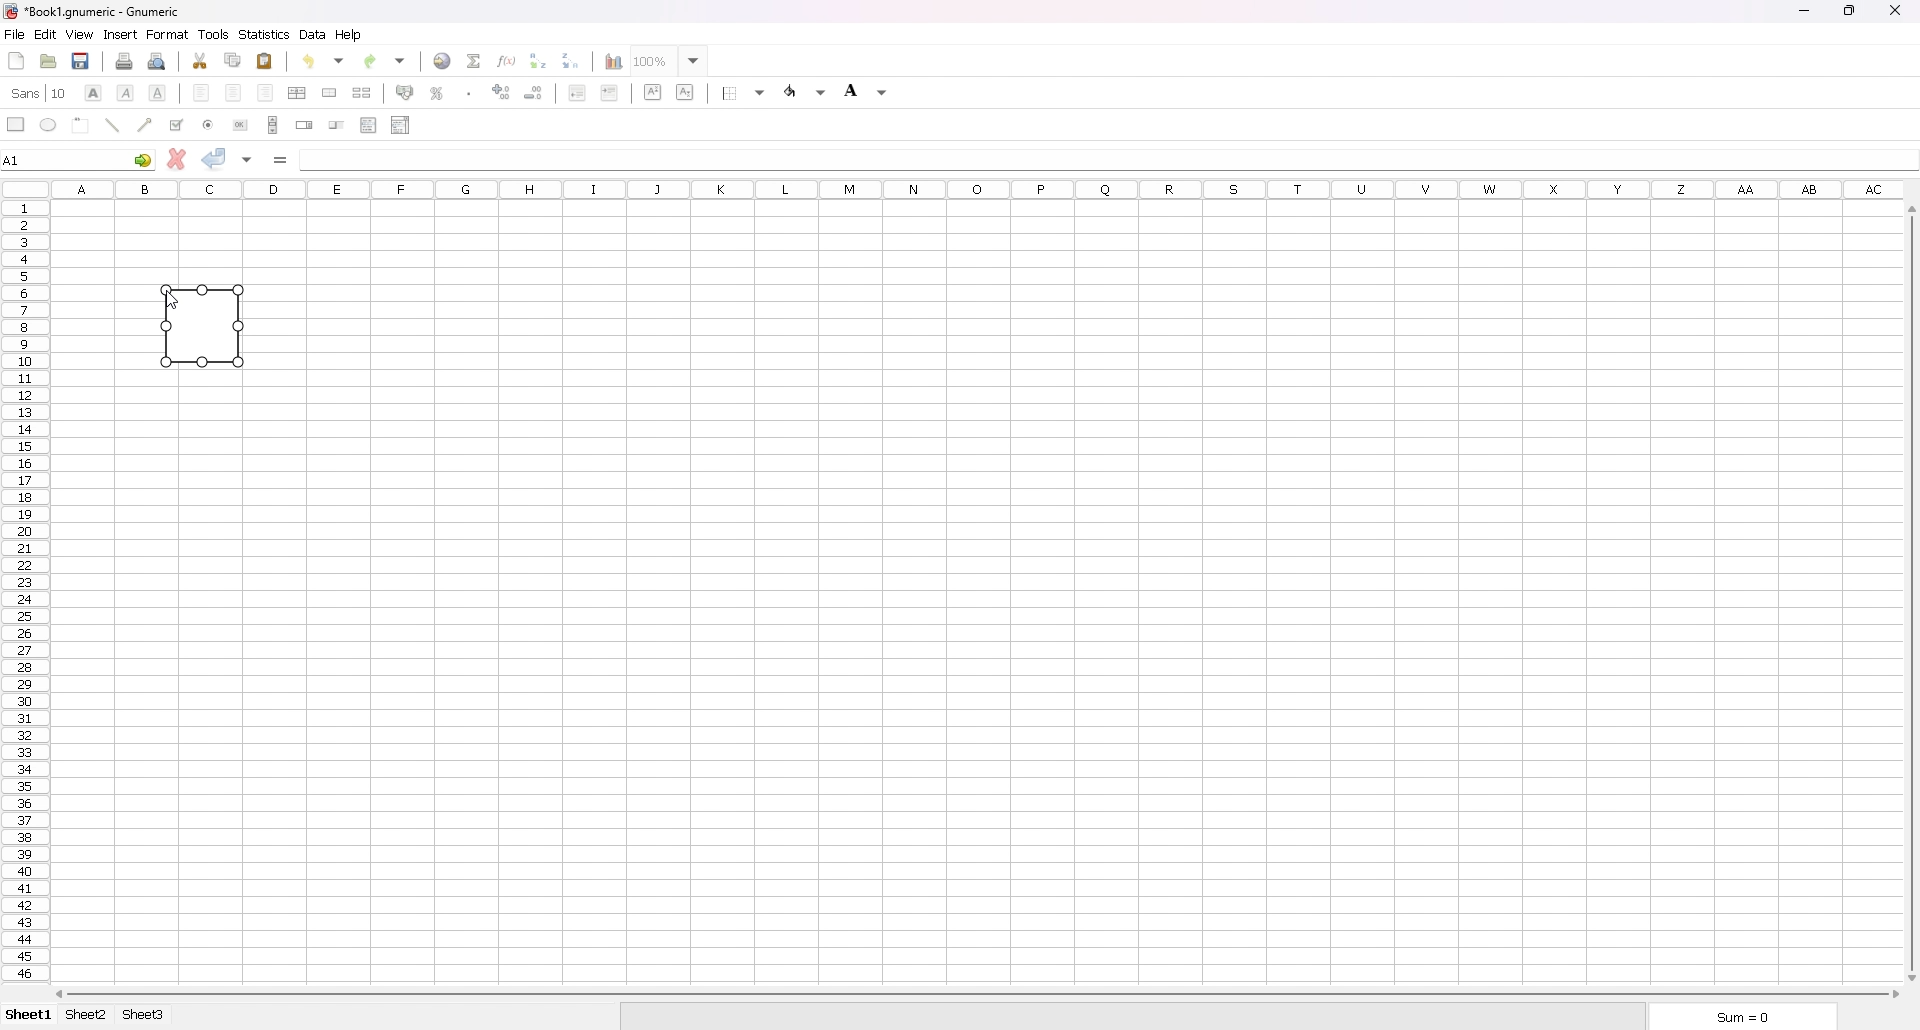  I want to click on new, so click(16, 60).